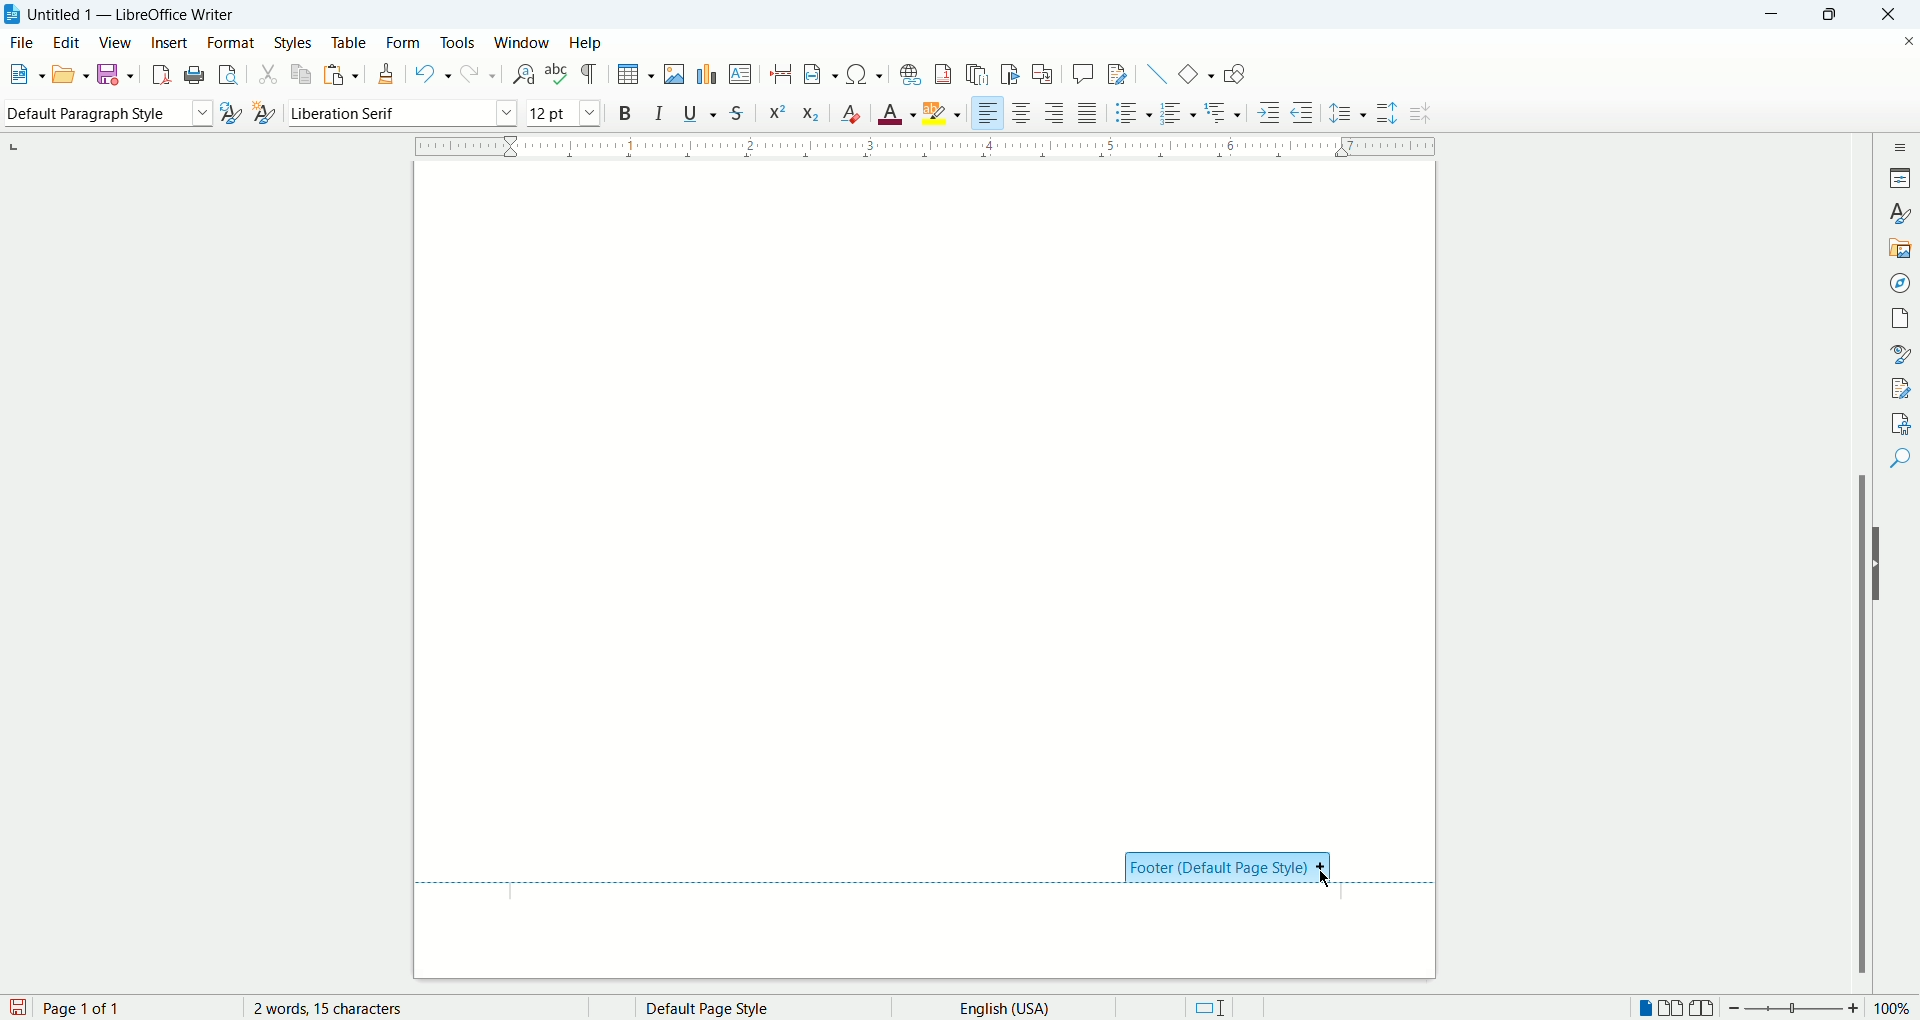  I want to click on decrease paragraph spacing, so click(1420, 114).